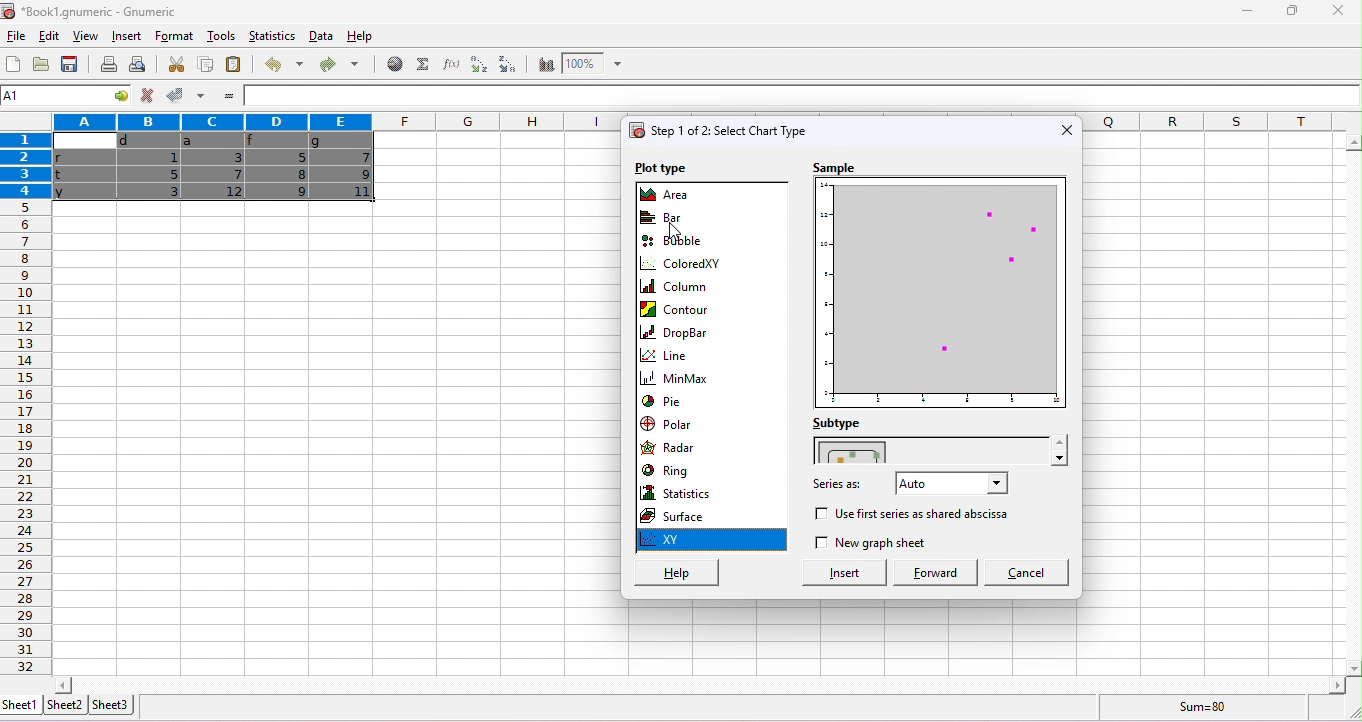  What do you see at coordinates (679, 240) in the screenshot?
I see `bubble` at bounding box center [679, 240].